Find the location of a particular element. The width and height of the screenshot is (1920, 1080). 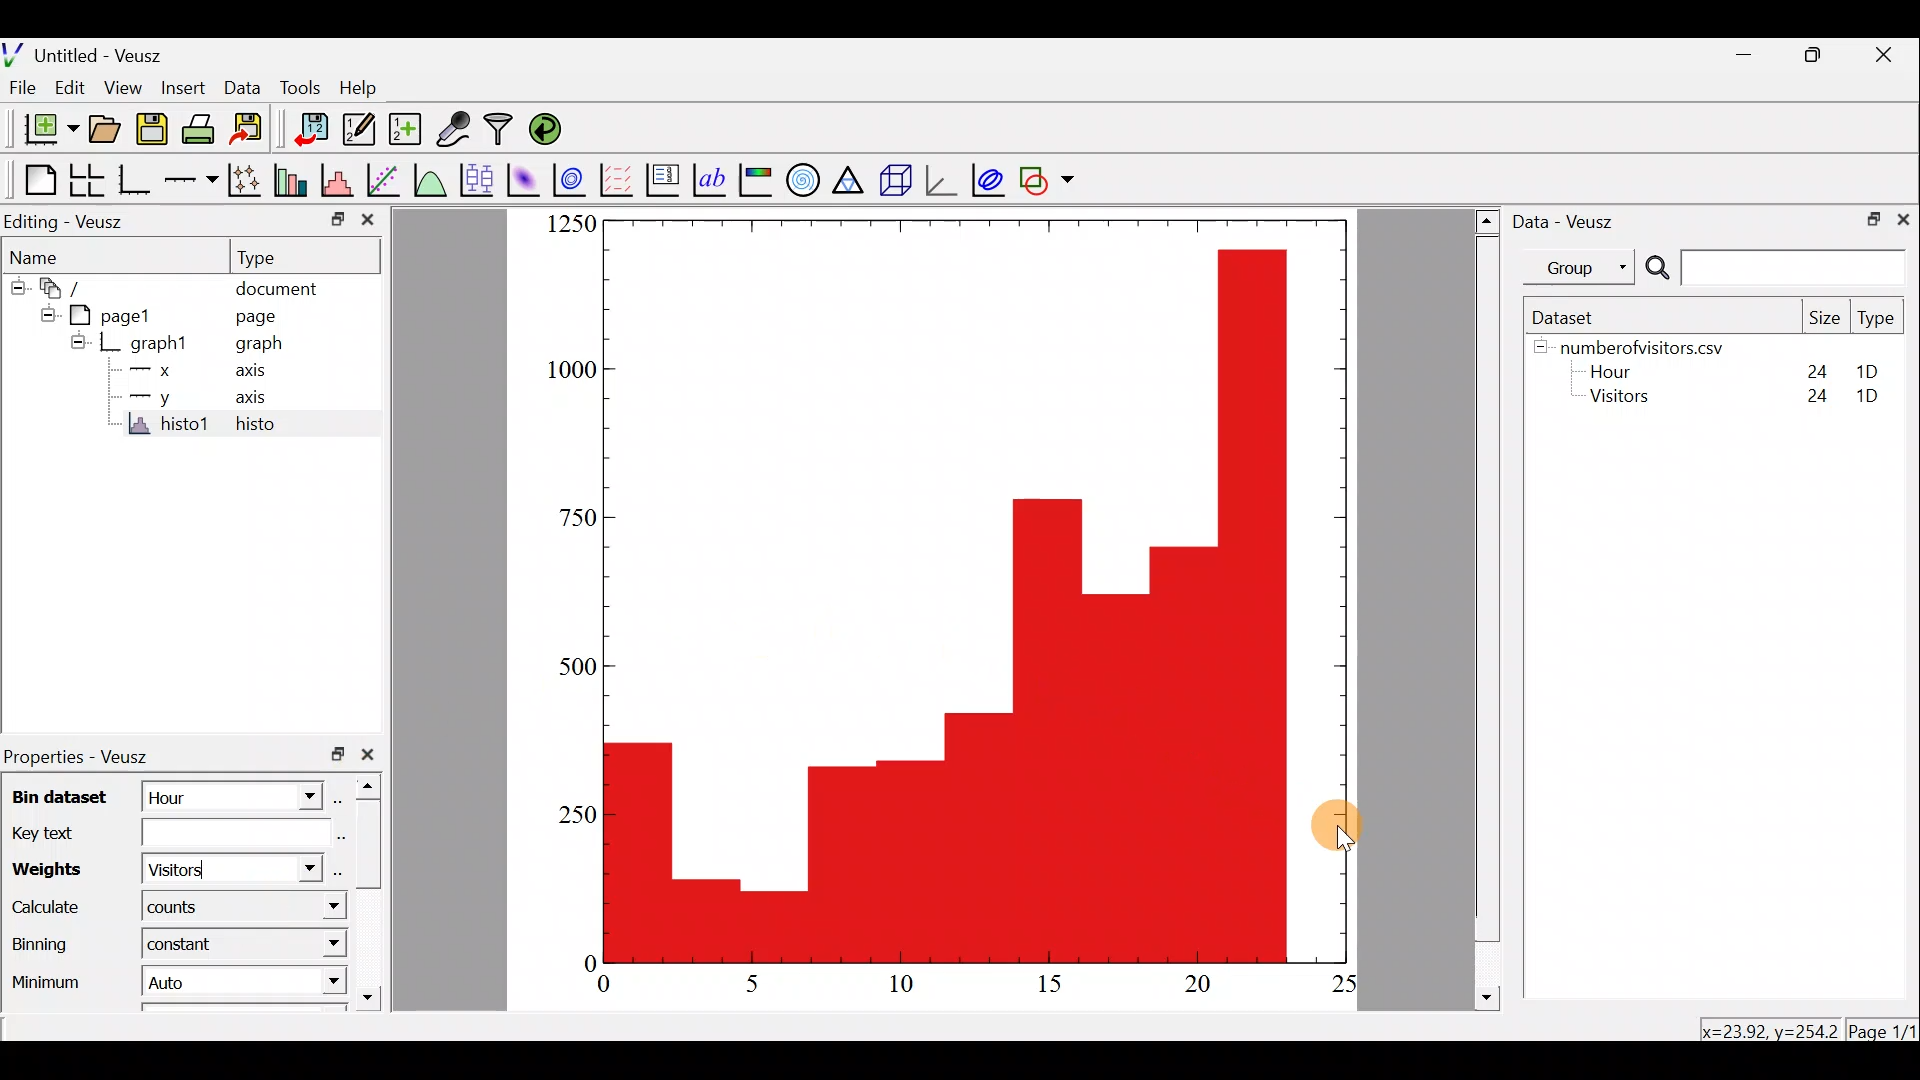

minimize is located at coordinates (1745, 57).